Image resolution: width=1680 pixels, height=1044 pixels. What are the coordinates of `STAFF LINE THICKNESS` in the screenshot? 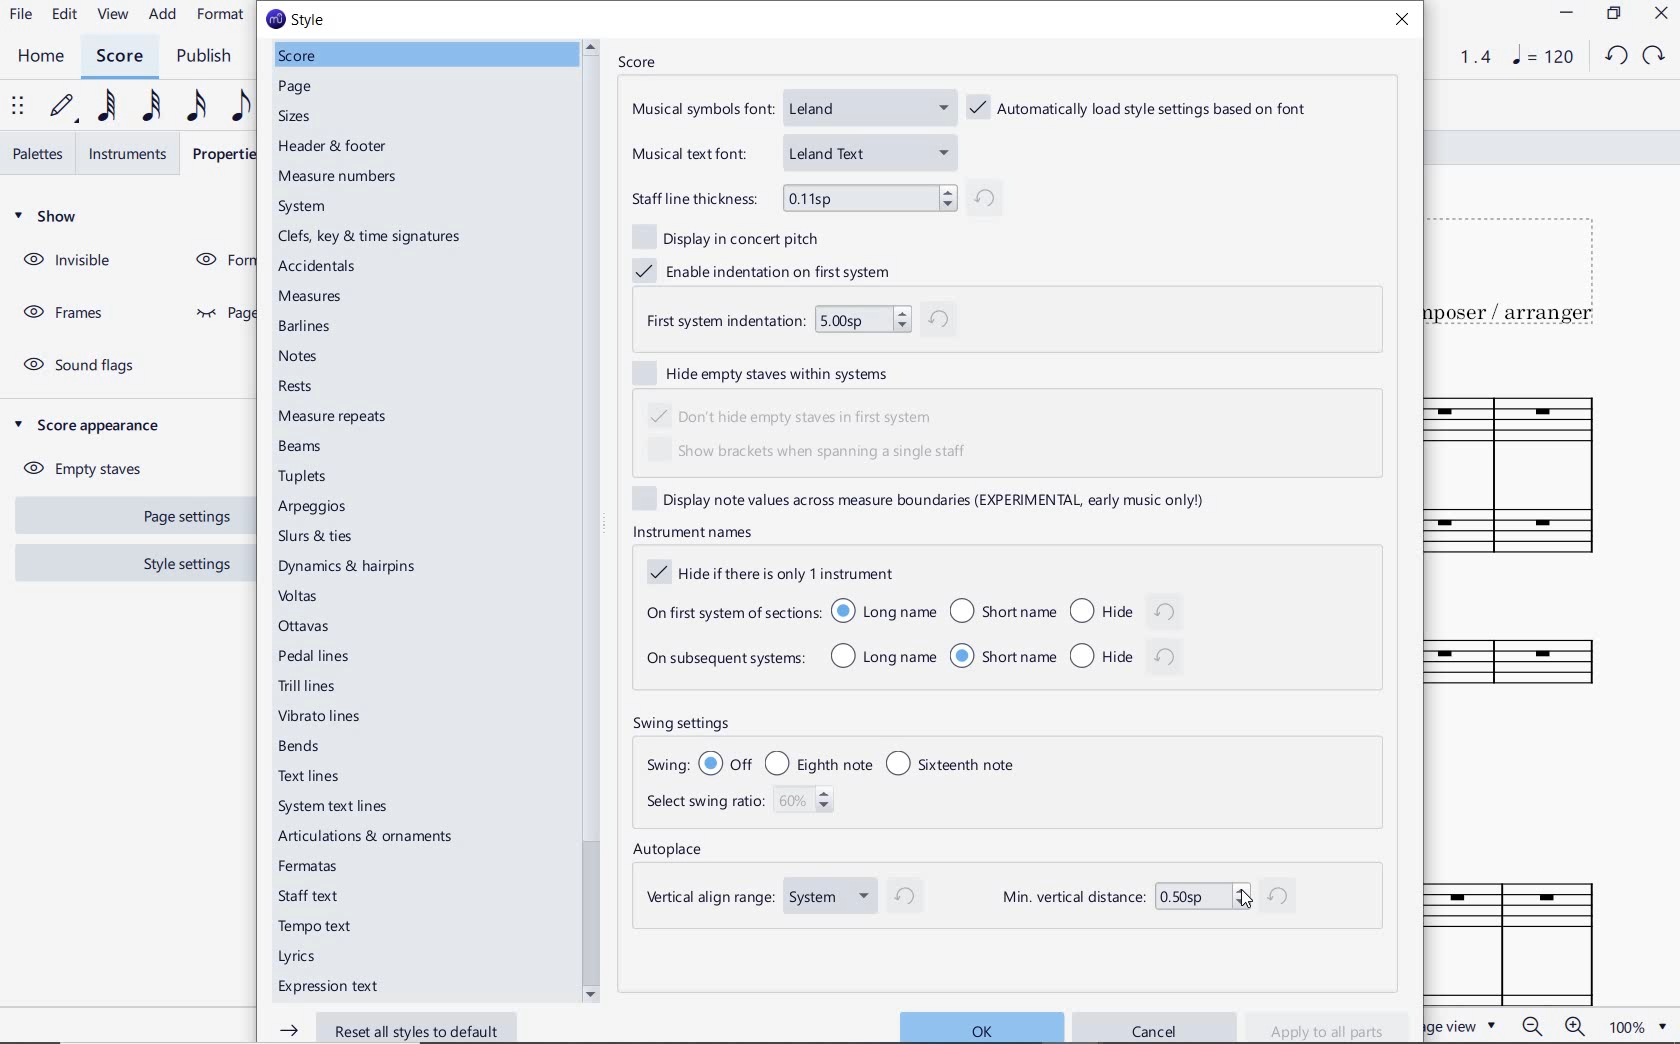 It's located at (813, 197).